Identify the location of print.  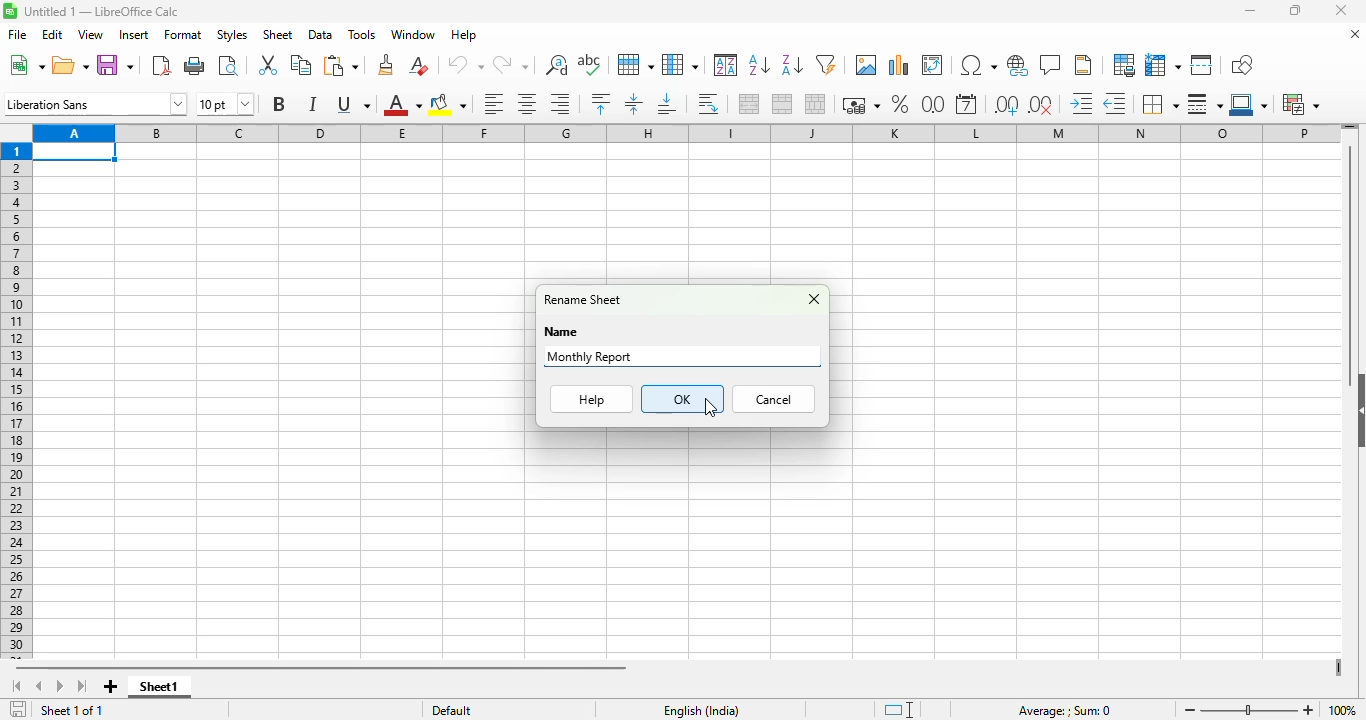
(195, 66).